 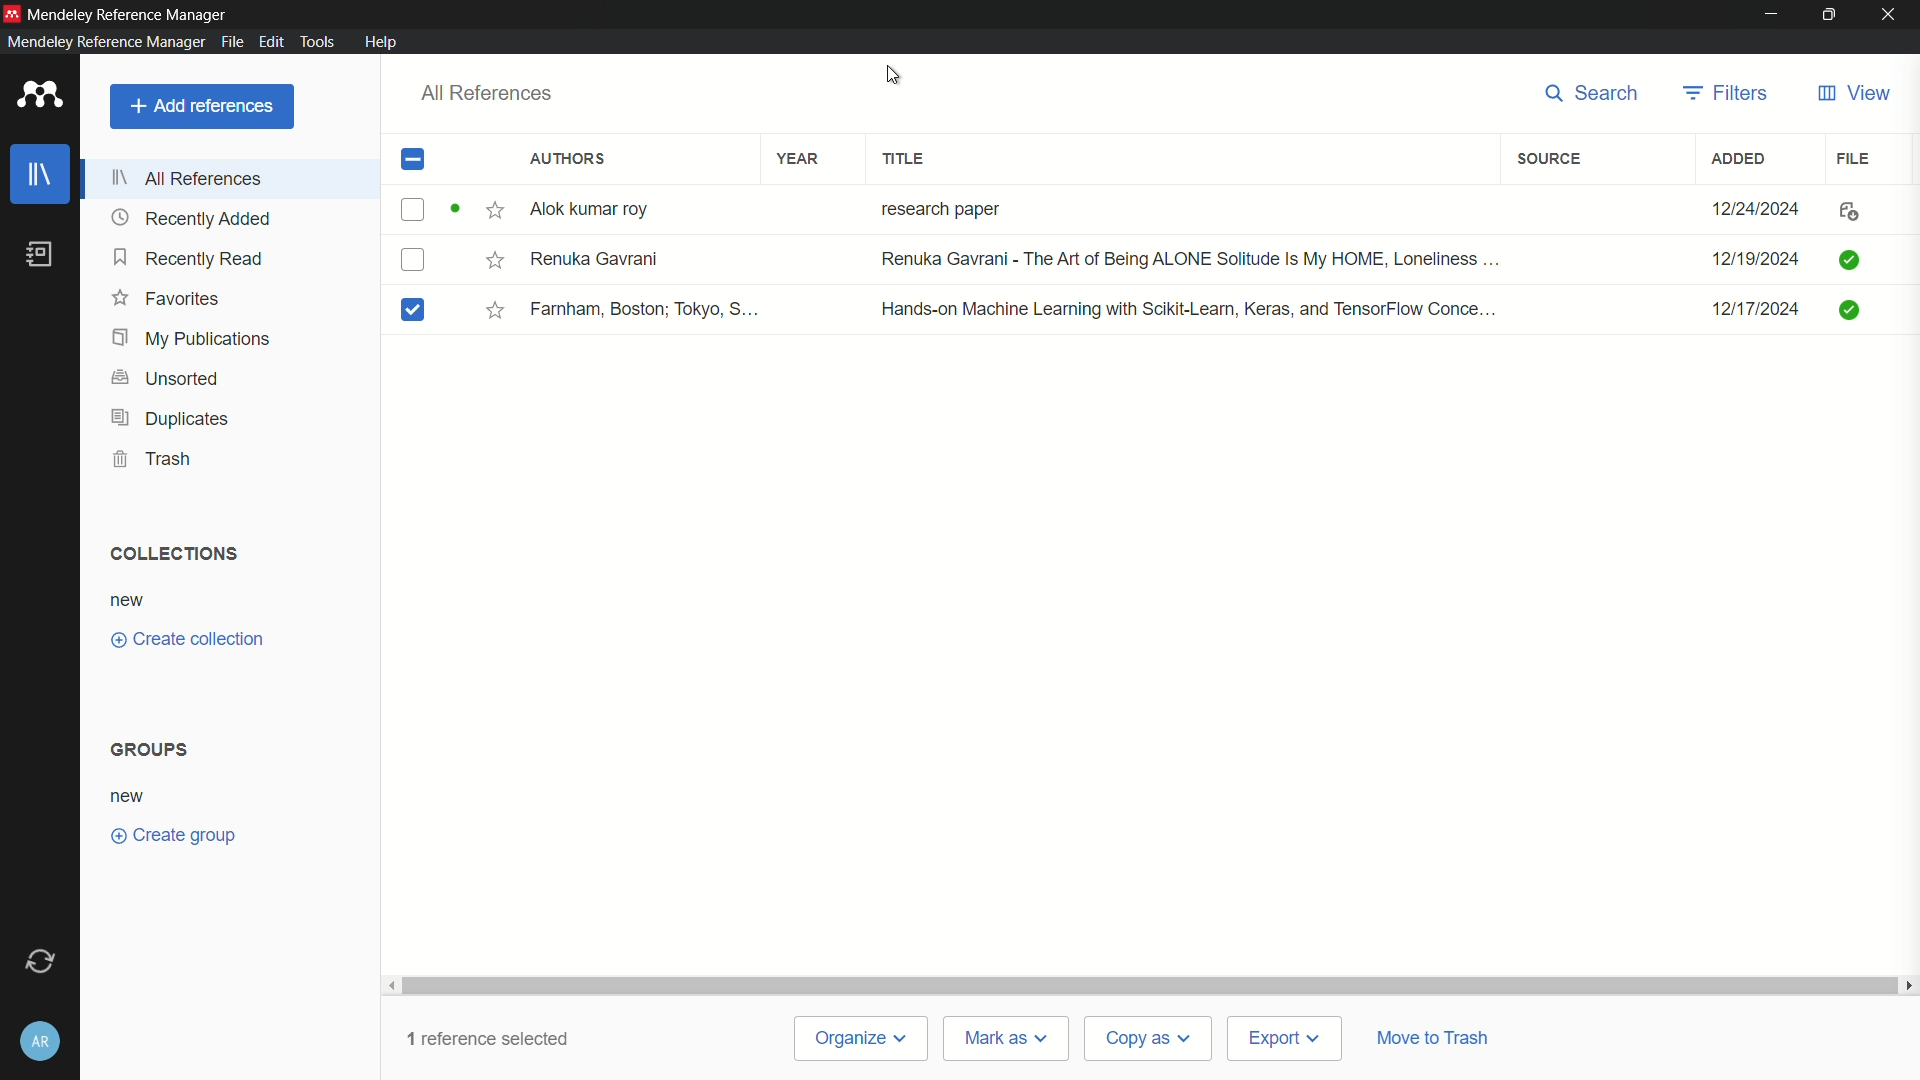 I want to click on add reference, so click(x=202, y=106).